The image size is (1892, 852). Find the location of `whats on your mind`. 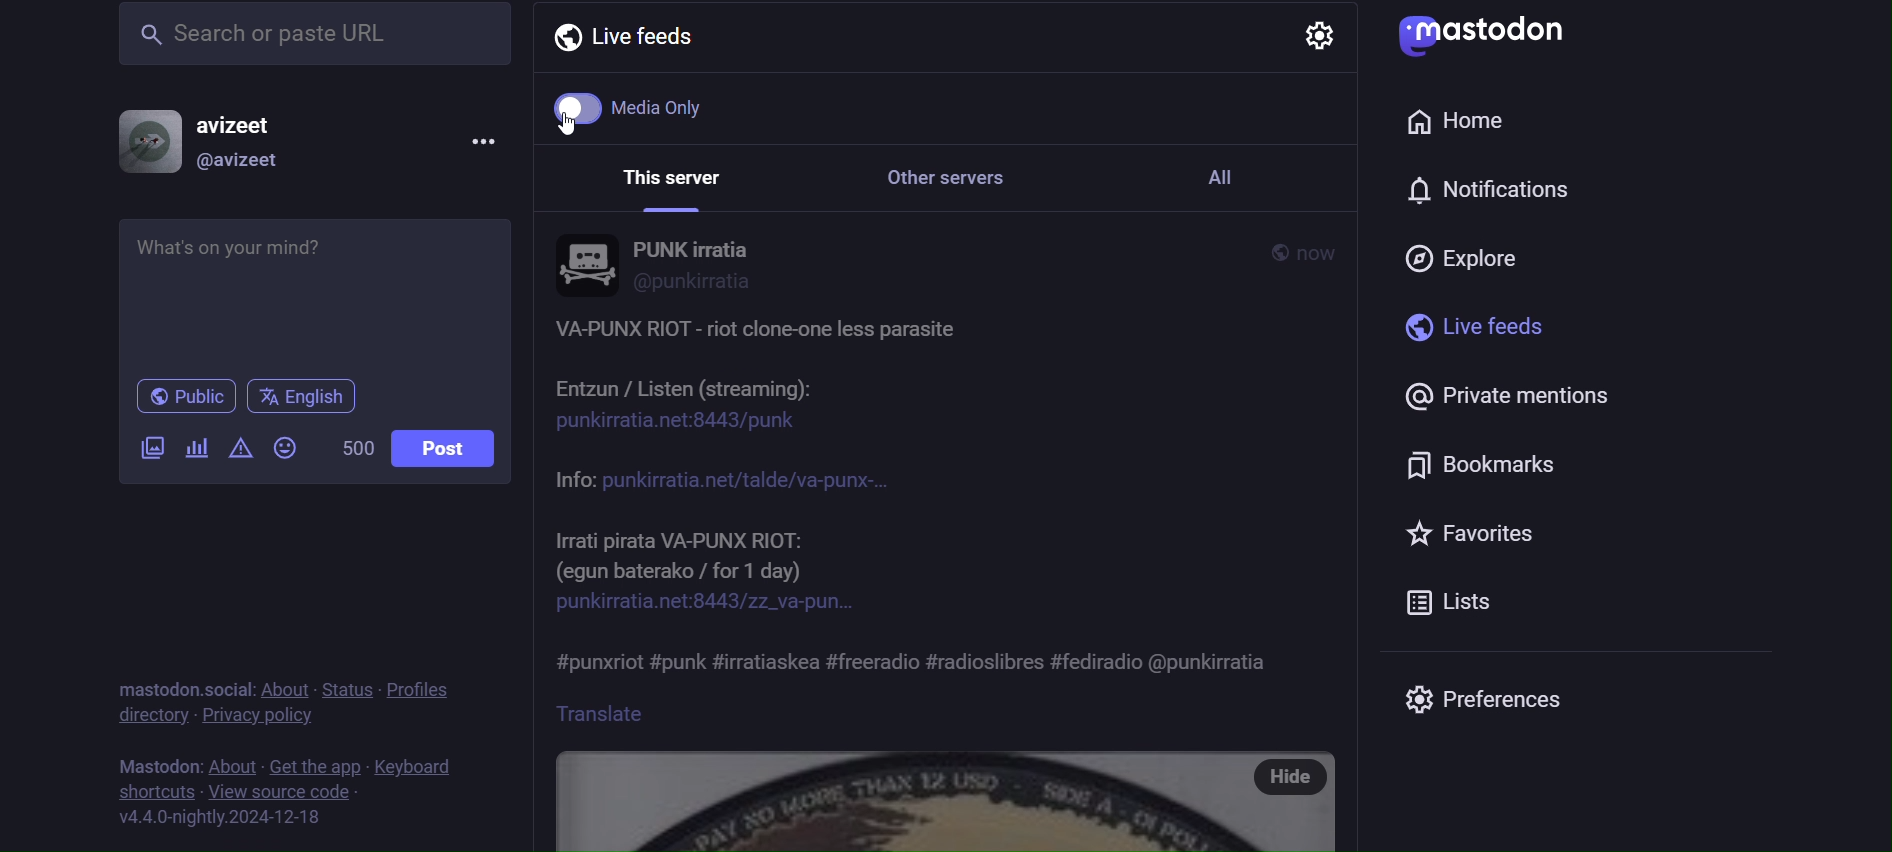

whats on your mind is located at coordinates (317, 288).